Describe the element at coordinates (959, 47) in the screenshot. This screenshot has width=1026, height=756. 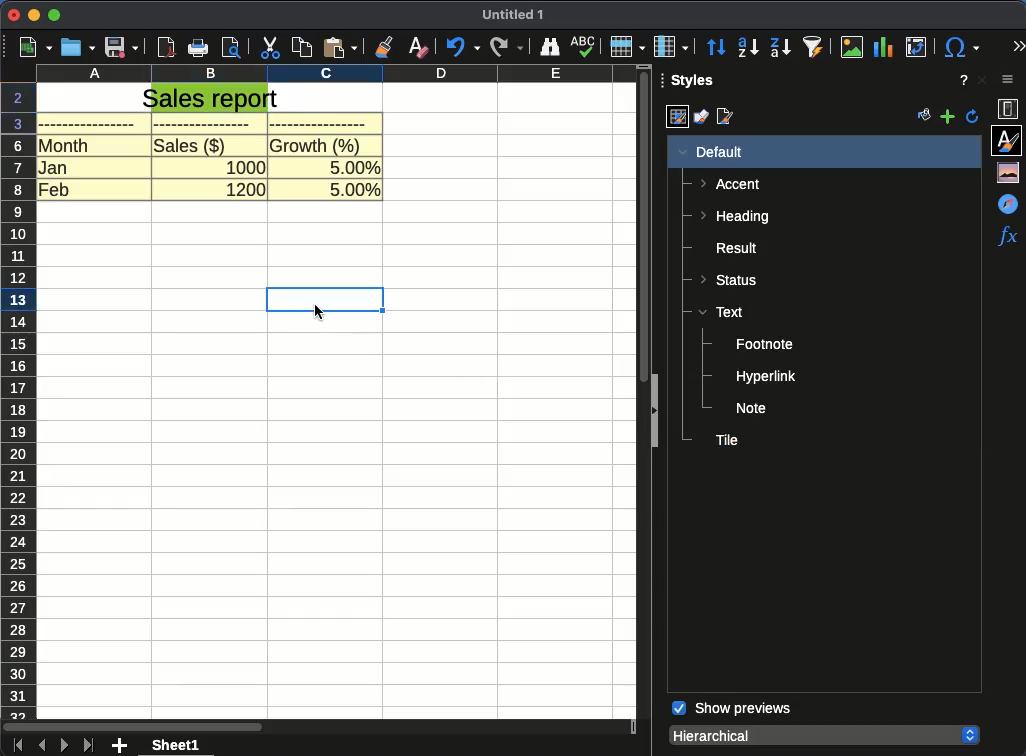
I see `special character` at that location.